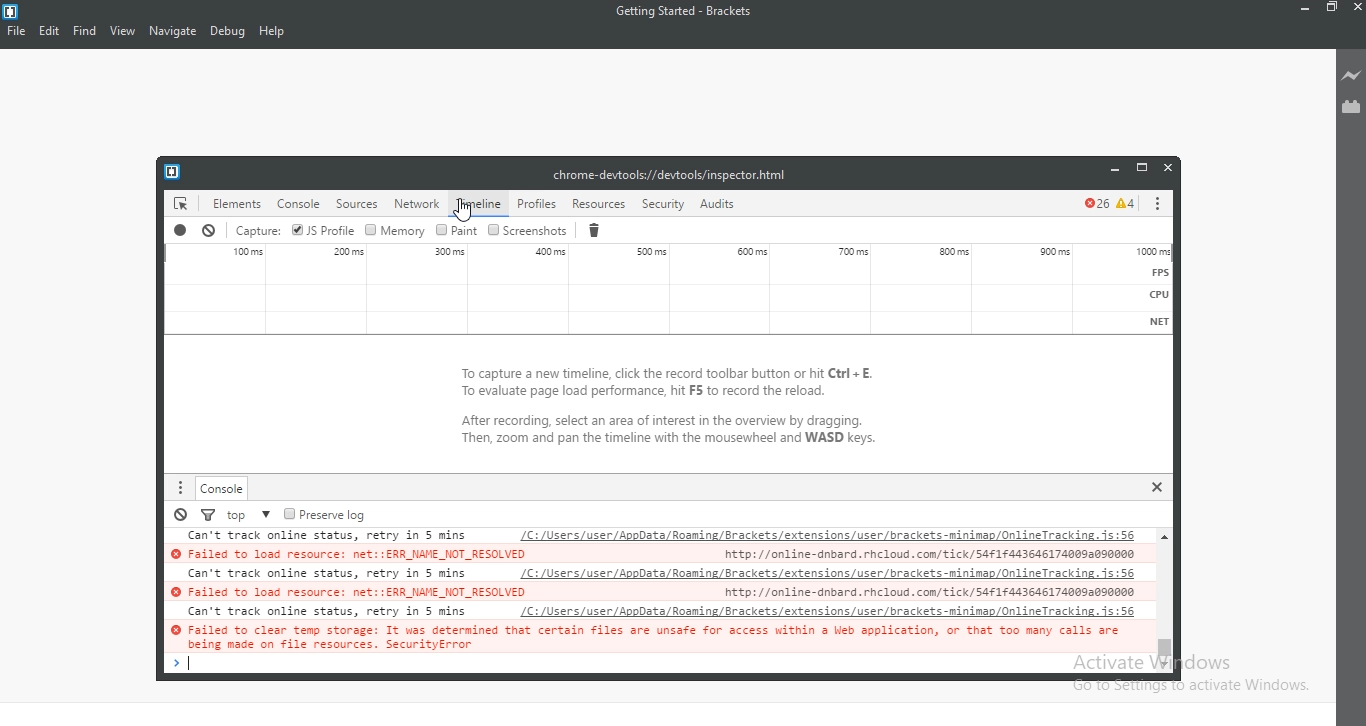 The width and height of the screenshot is (1366, 726). I want to click on Close, so click(1157, 486).